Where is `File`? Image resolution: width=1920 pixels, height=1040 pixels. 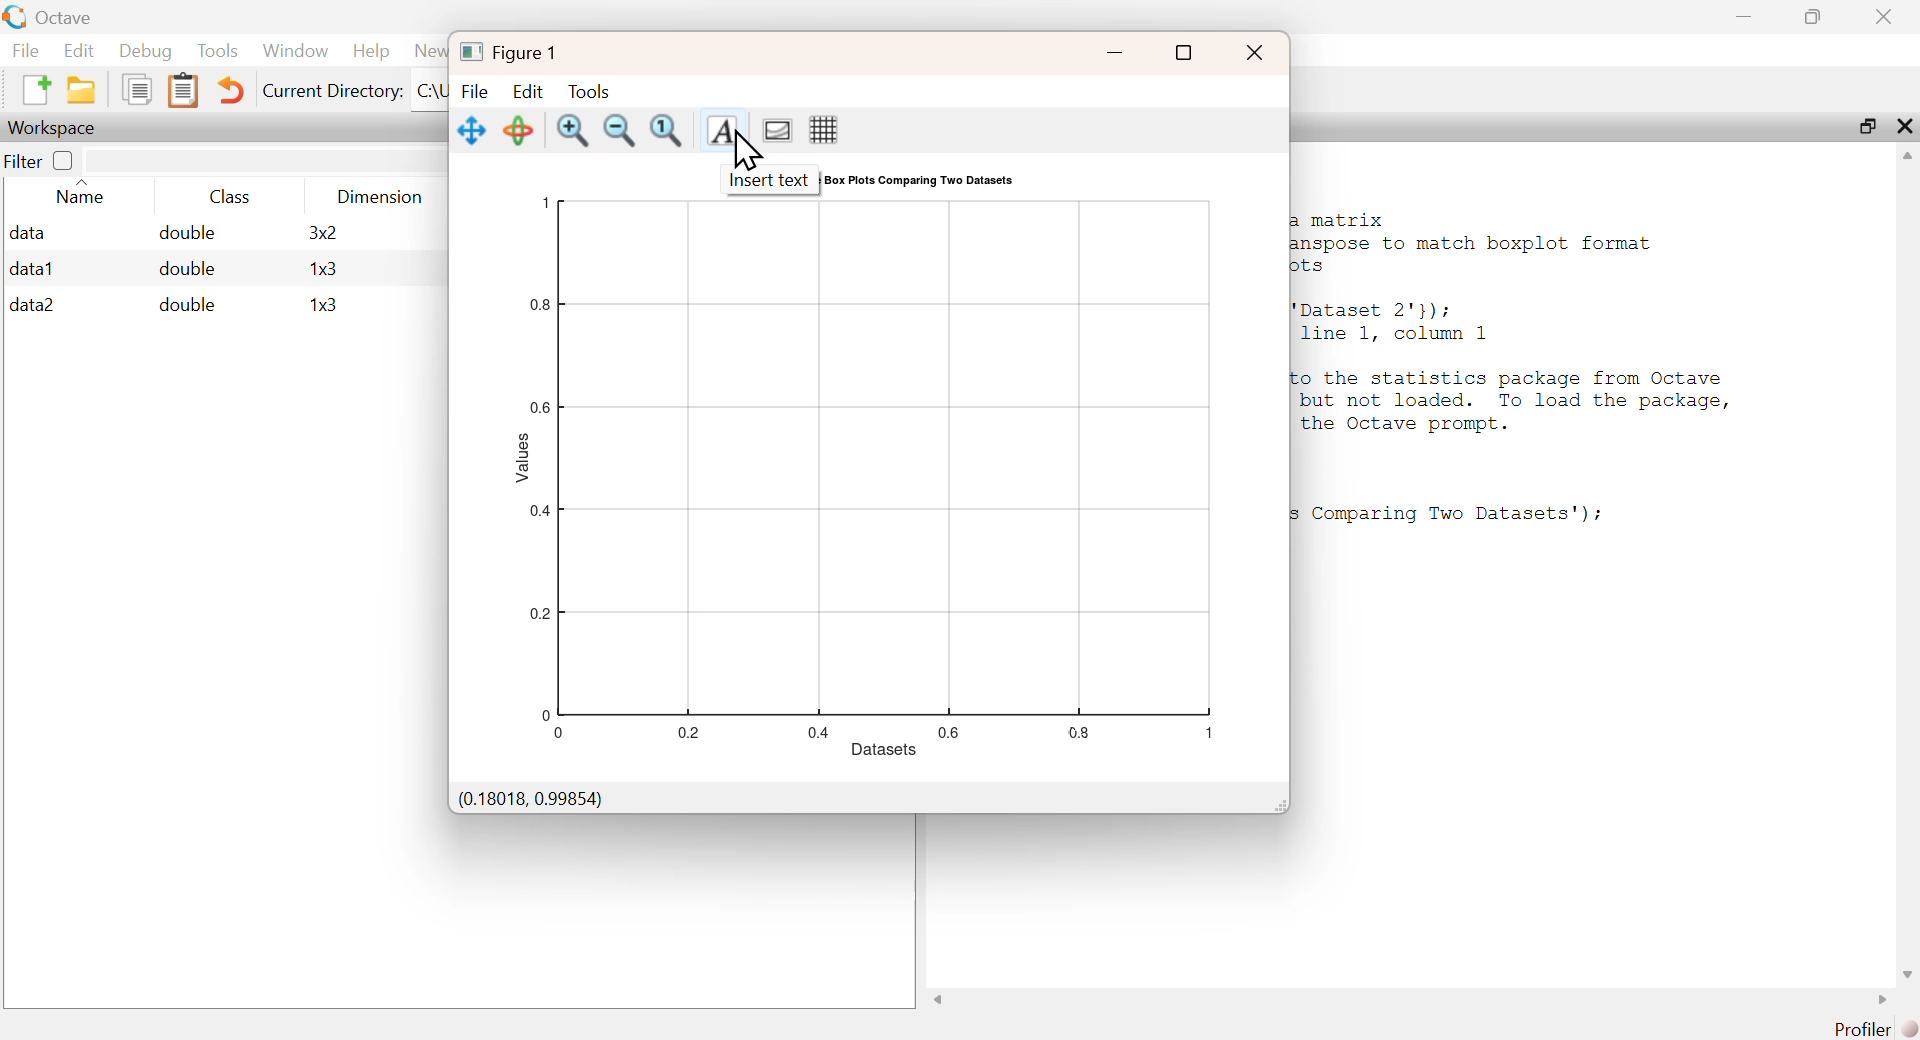
File is located at coordinates (474, 90).